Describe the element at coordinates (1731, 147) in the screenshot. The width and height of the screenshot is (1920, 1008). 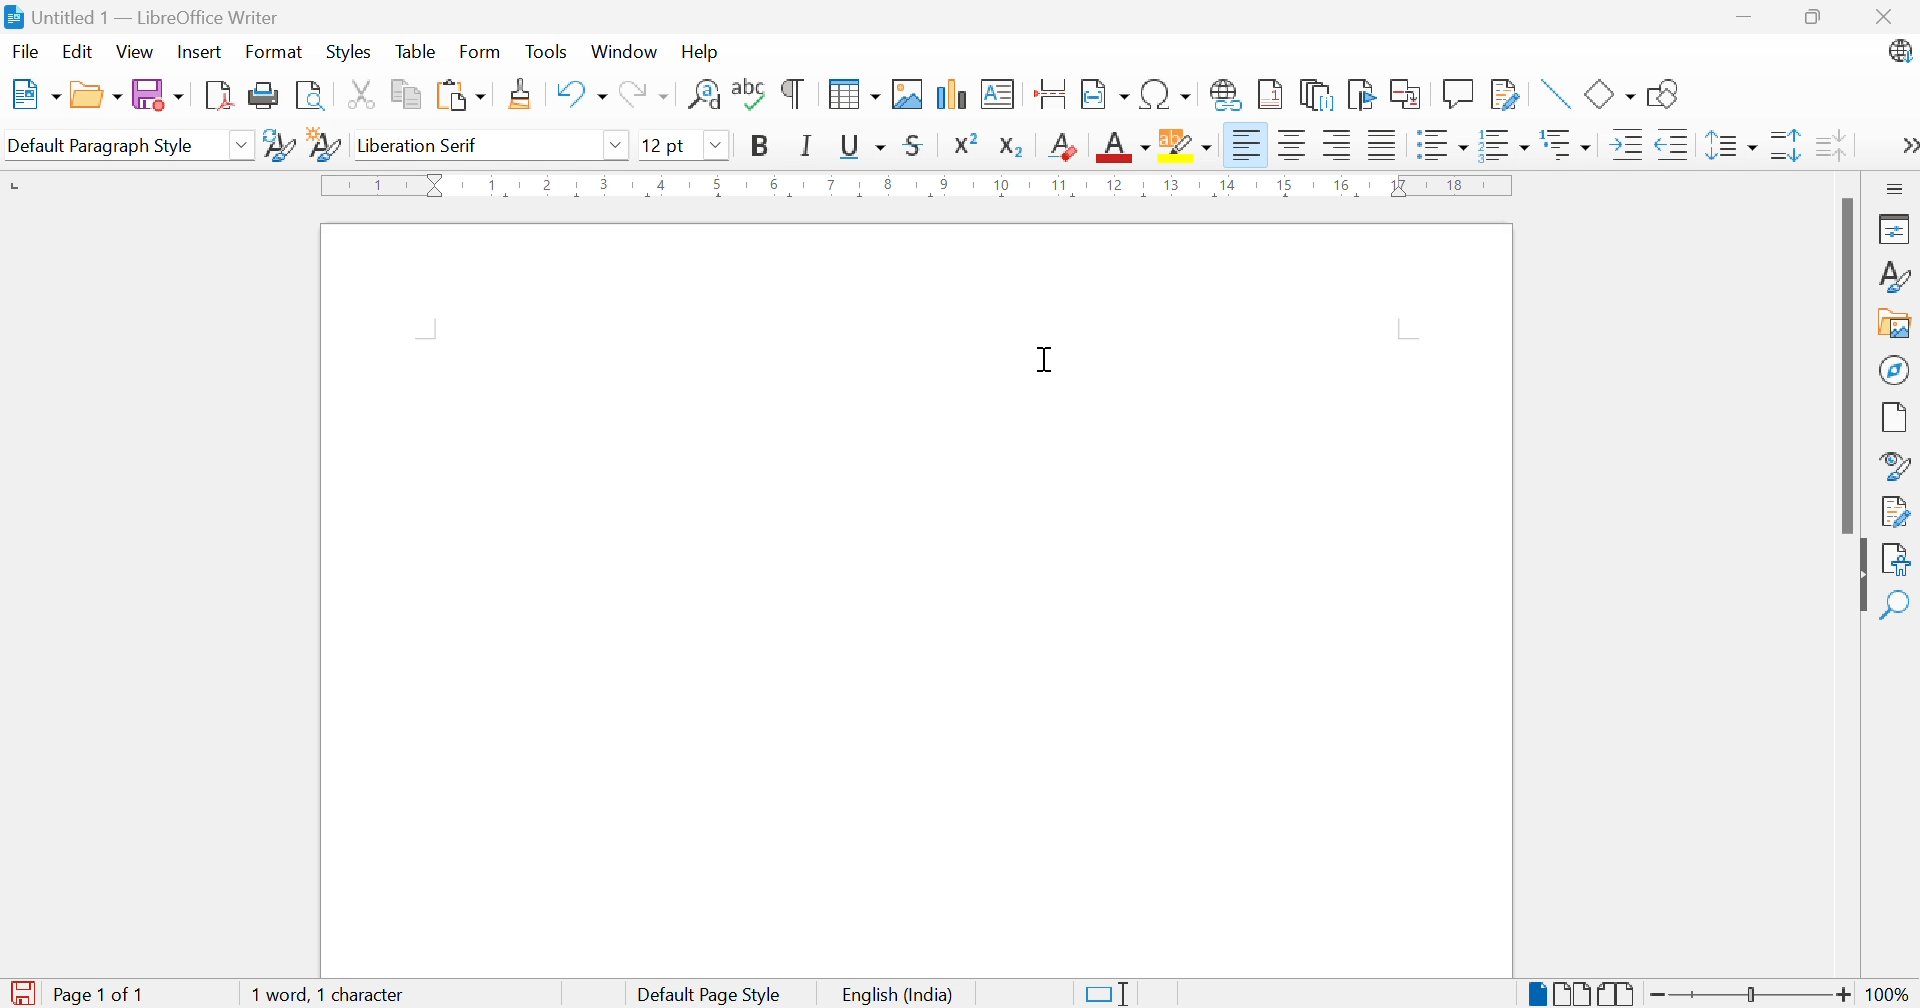
I see `Set Line Spacing` at that location.